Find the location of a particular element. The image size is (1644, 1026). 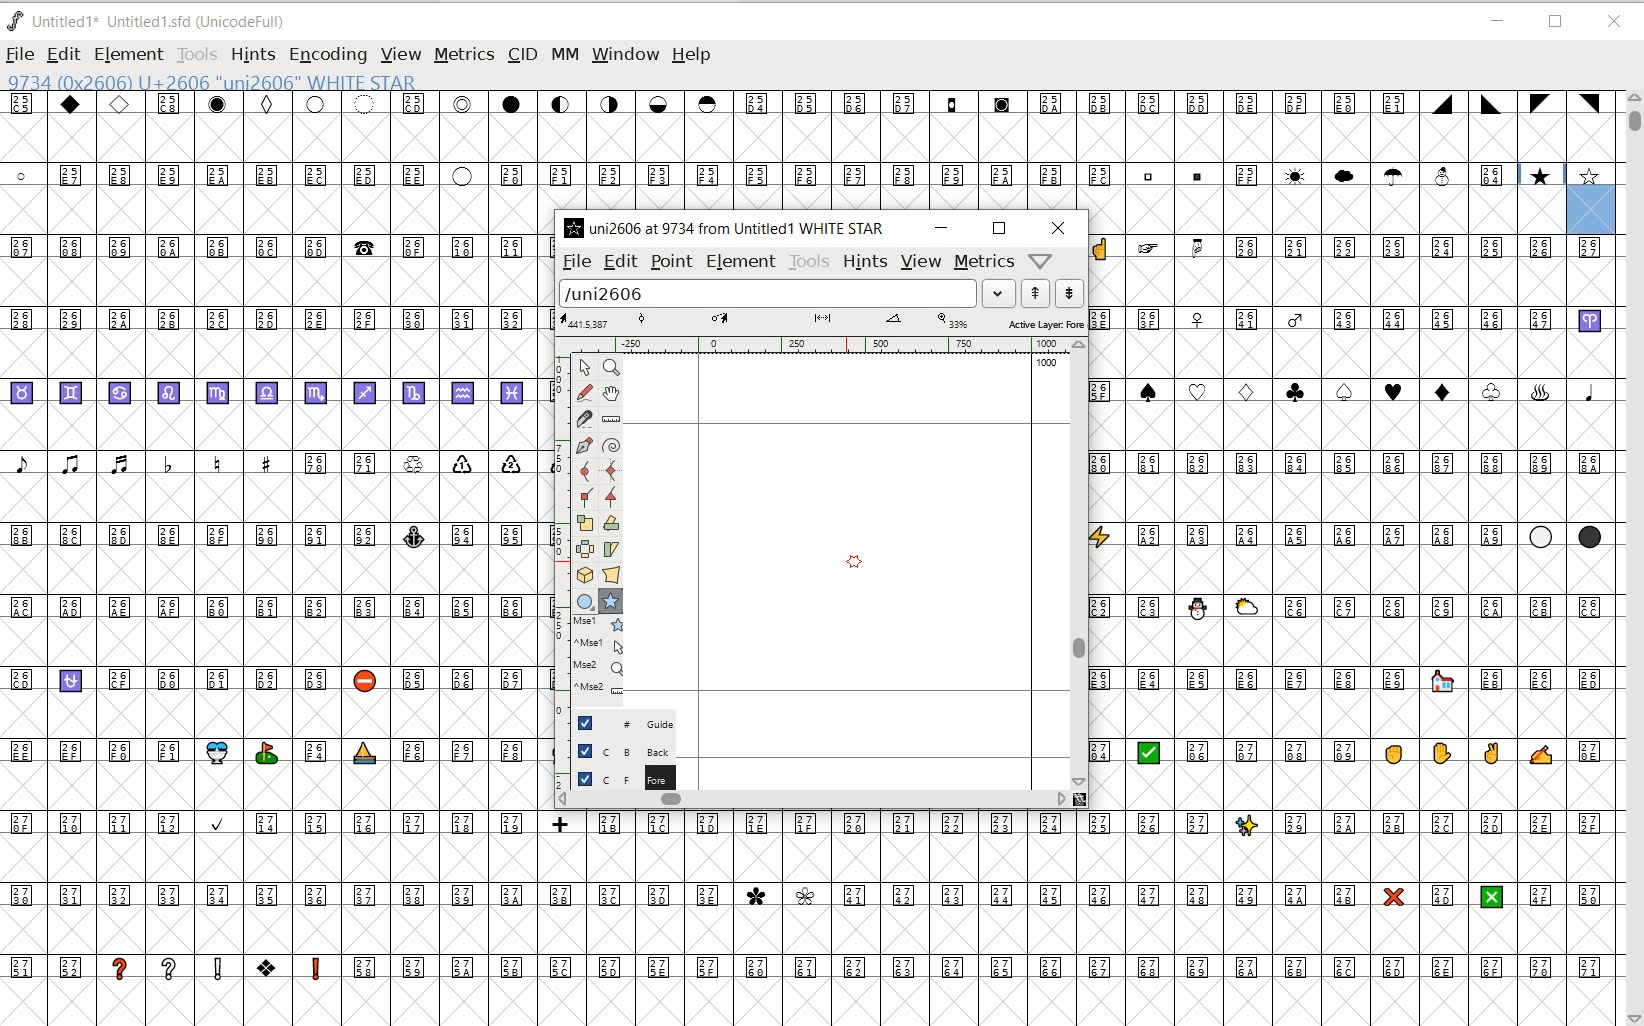

ENCODING is located at coordinates (326, 56).